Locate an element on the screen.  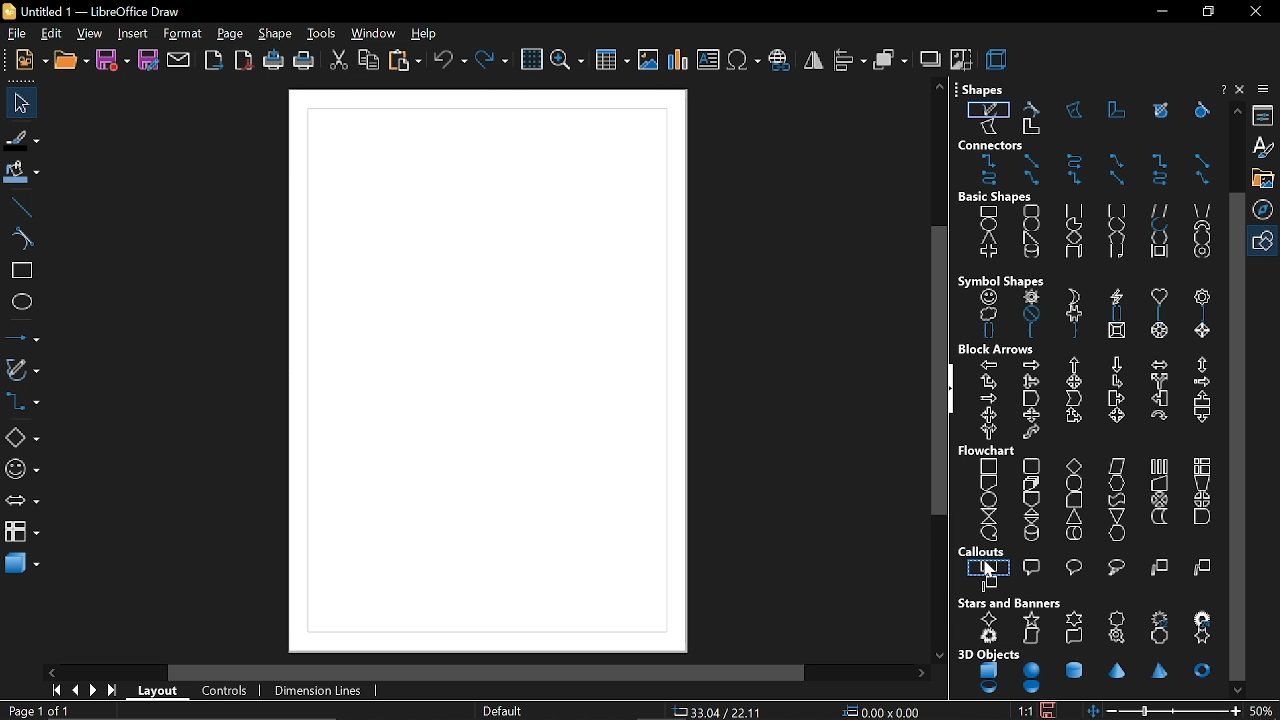
connector ends with arrow is located at coordinates (990, 161).